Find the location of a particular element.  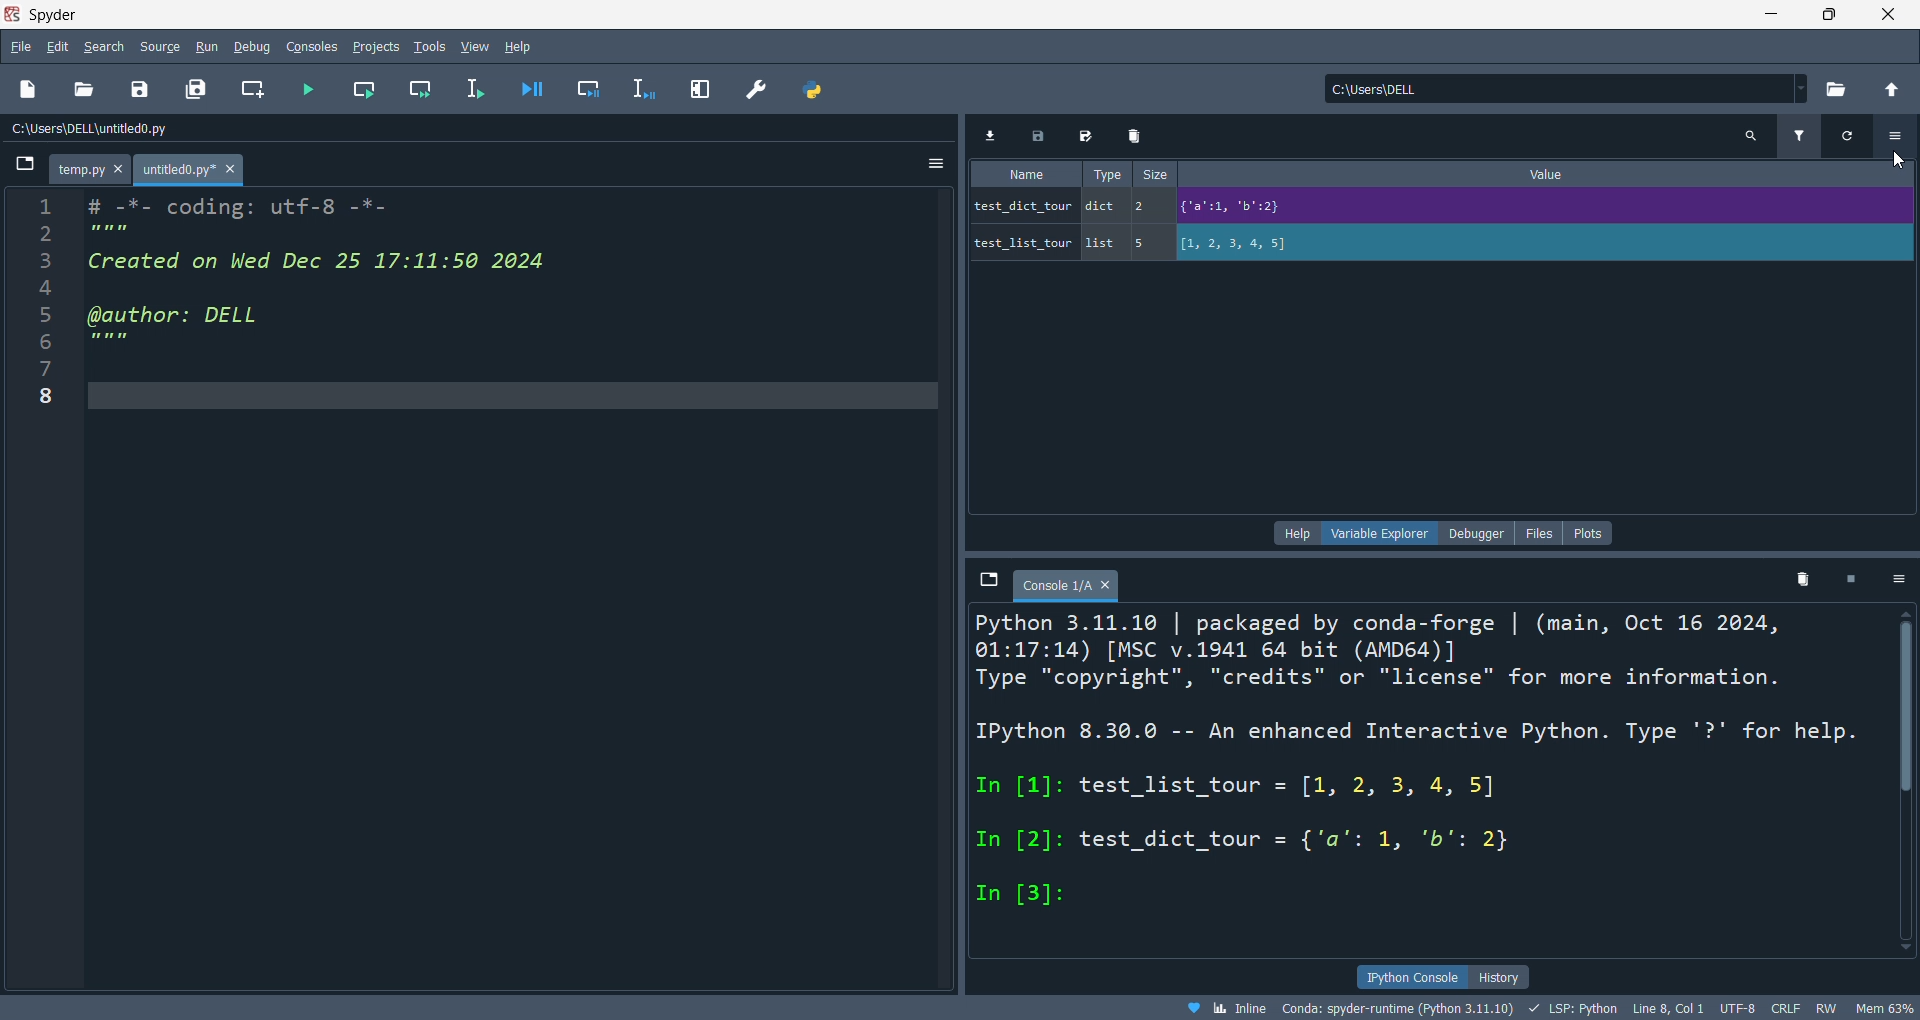

console is located at coordinates (311, 47).